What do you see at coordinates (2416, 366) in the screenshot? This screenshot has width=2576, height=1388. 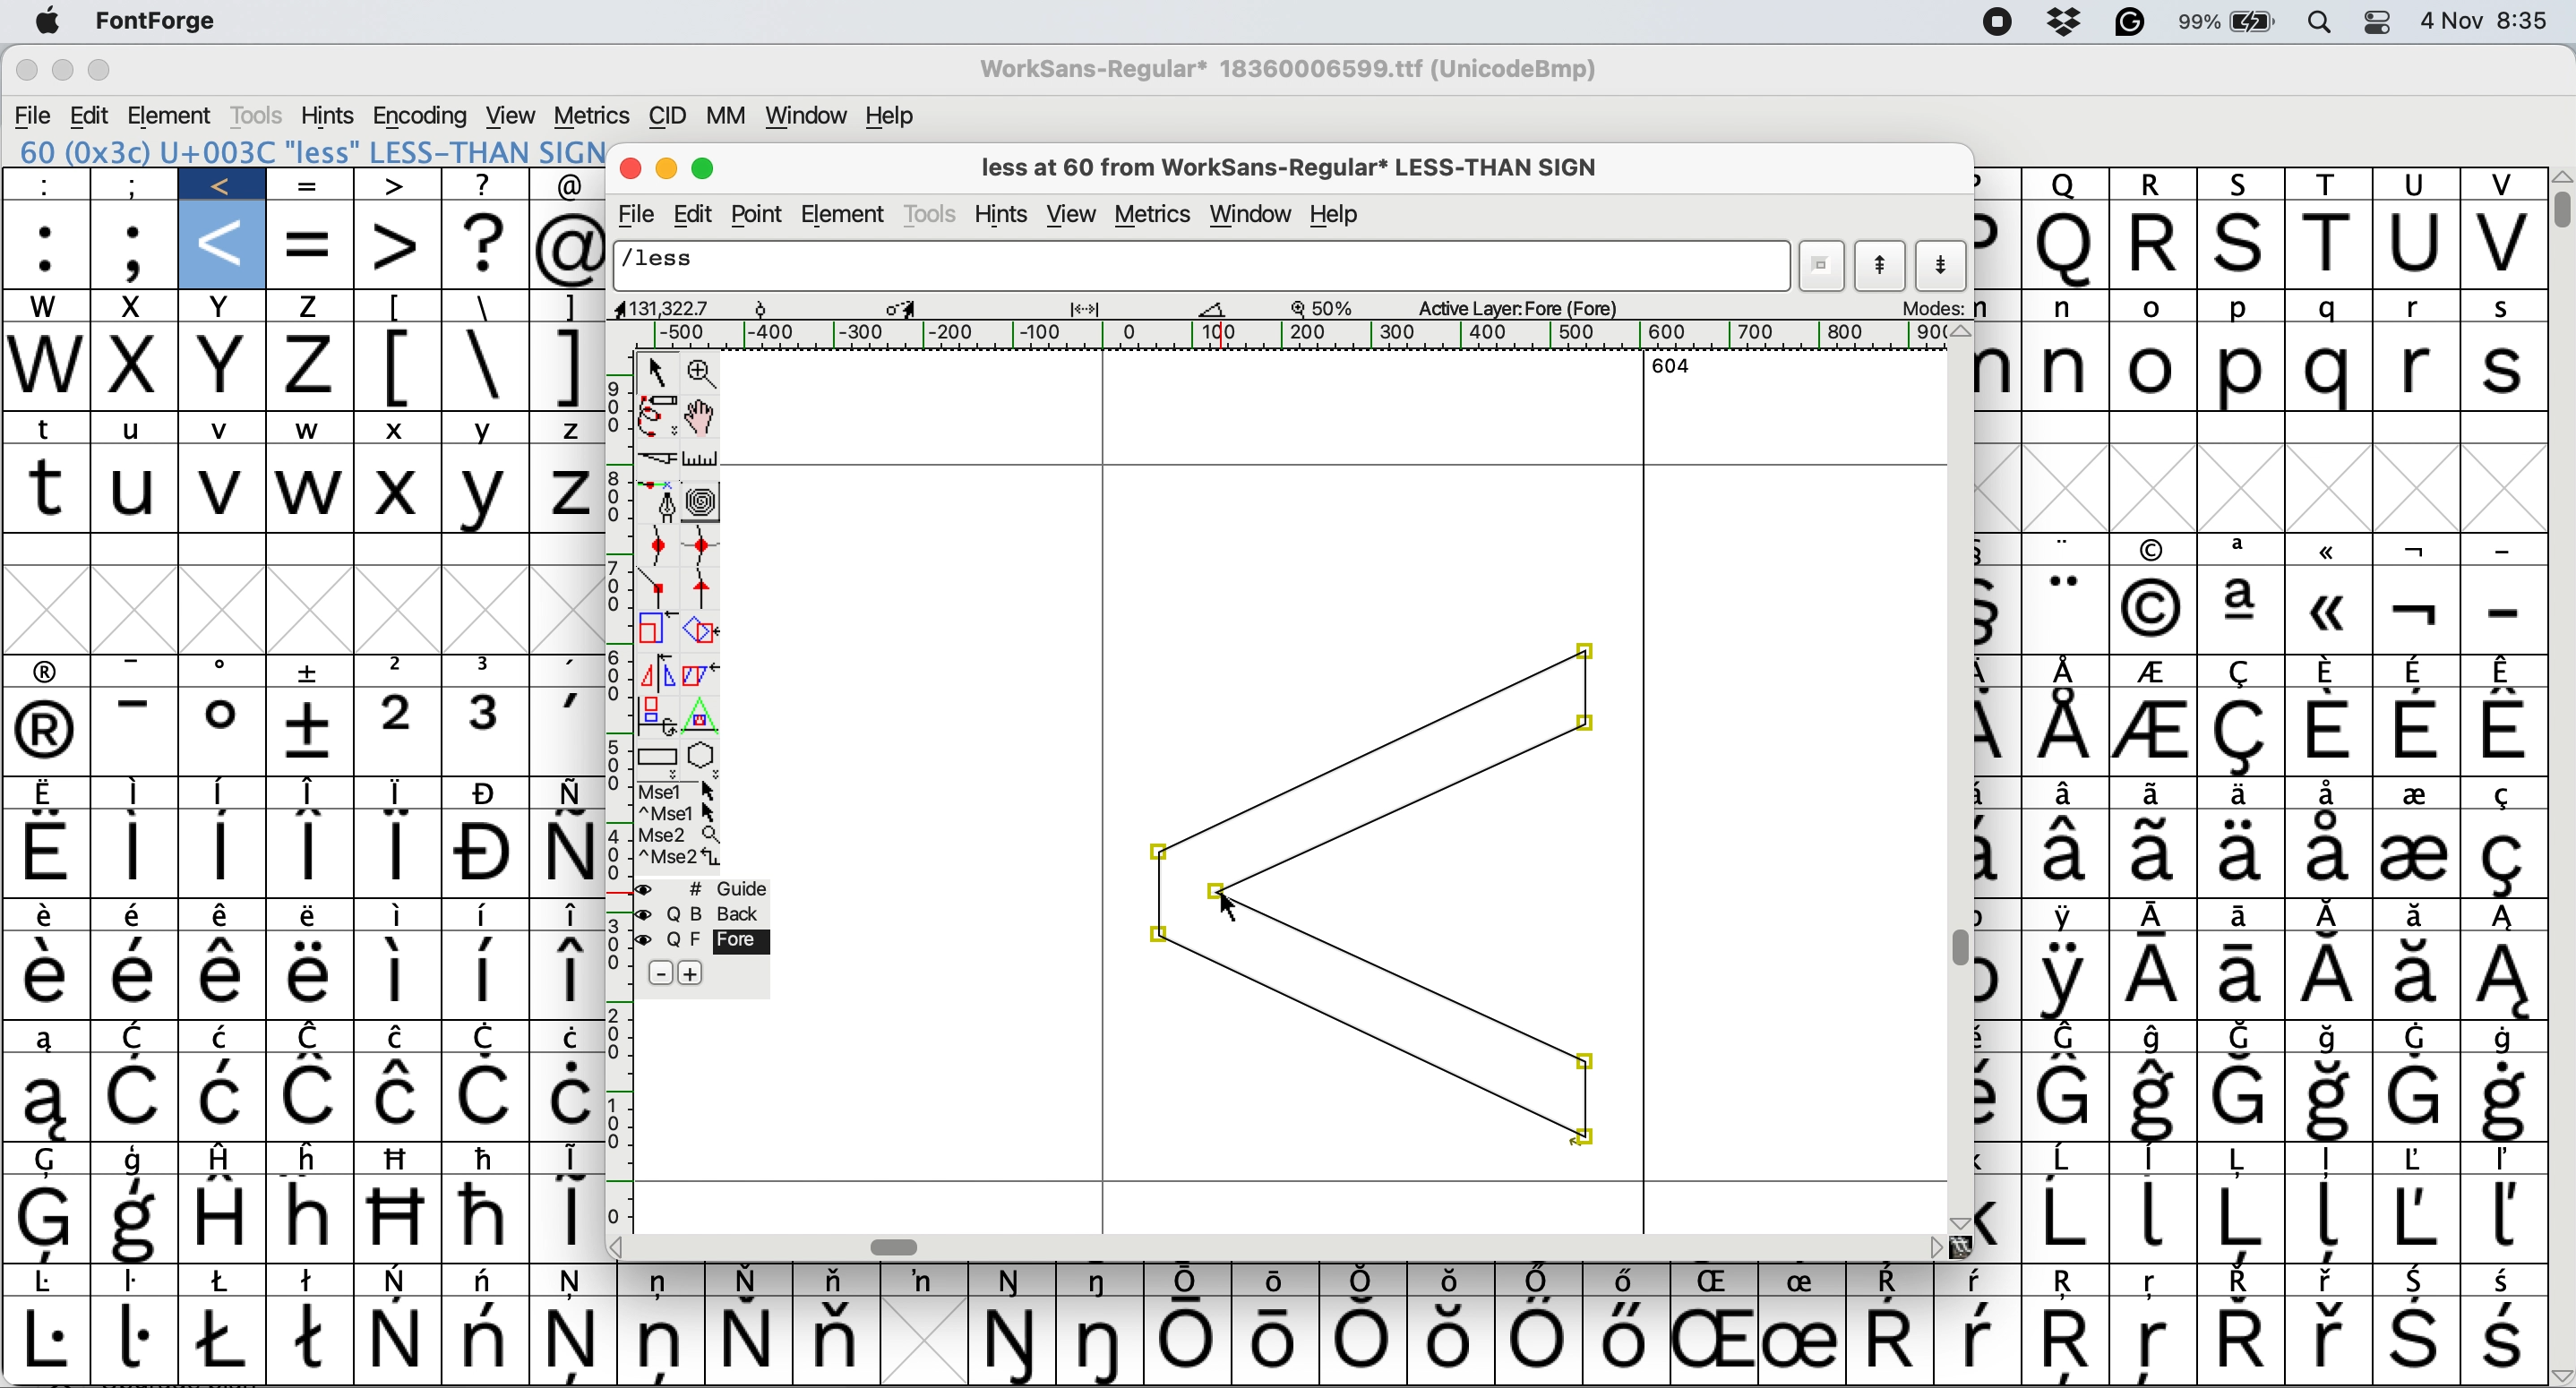 I see `r` at bounding box center [2416, 366].